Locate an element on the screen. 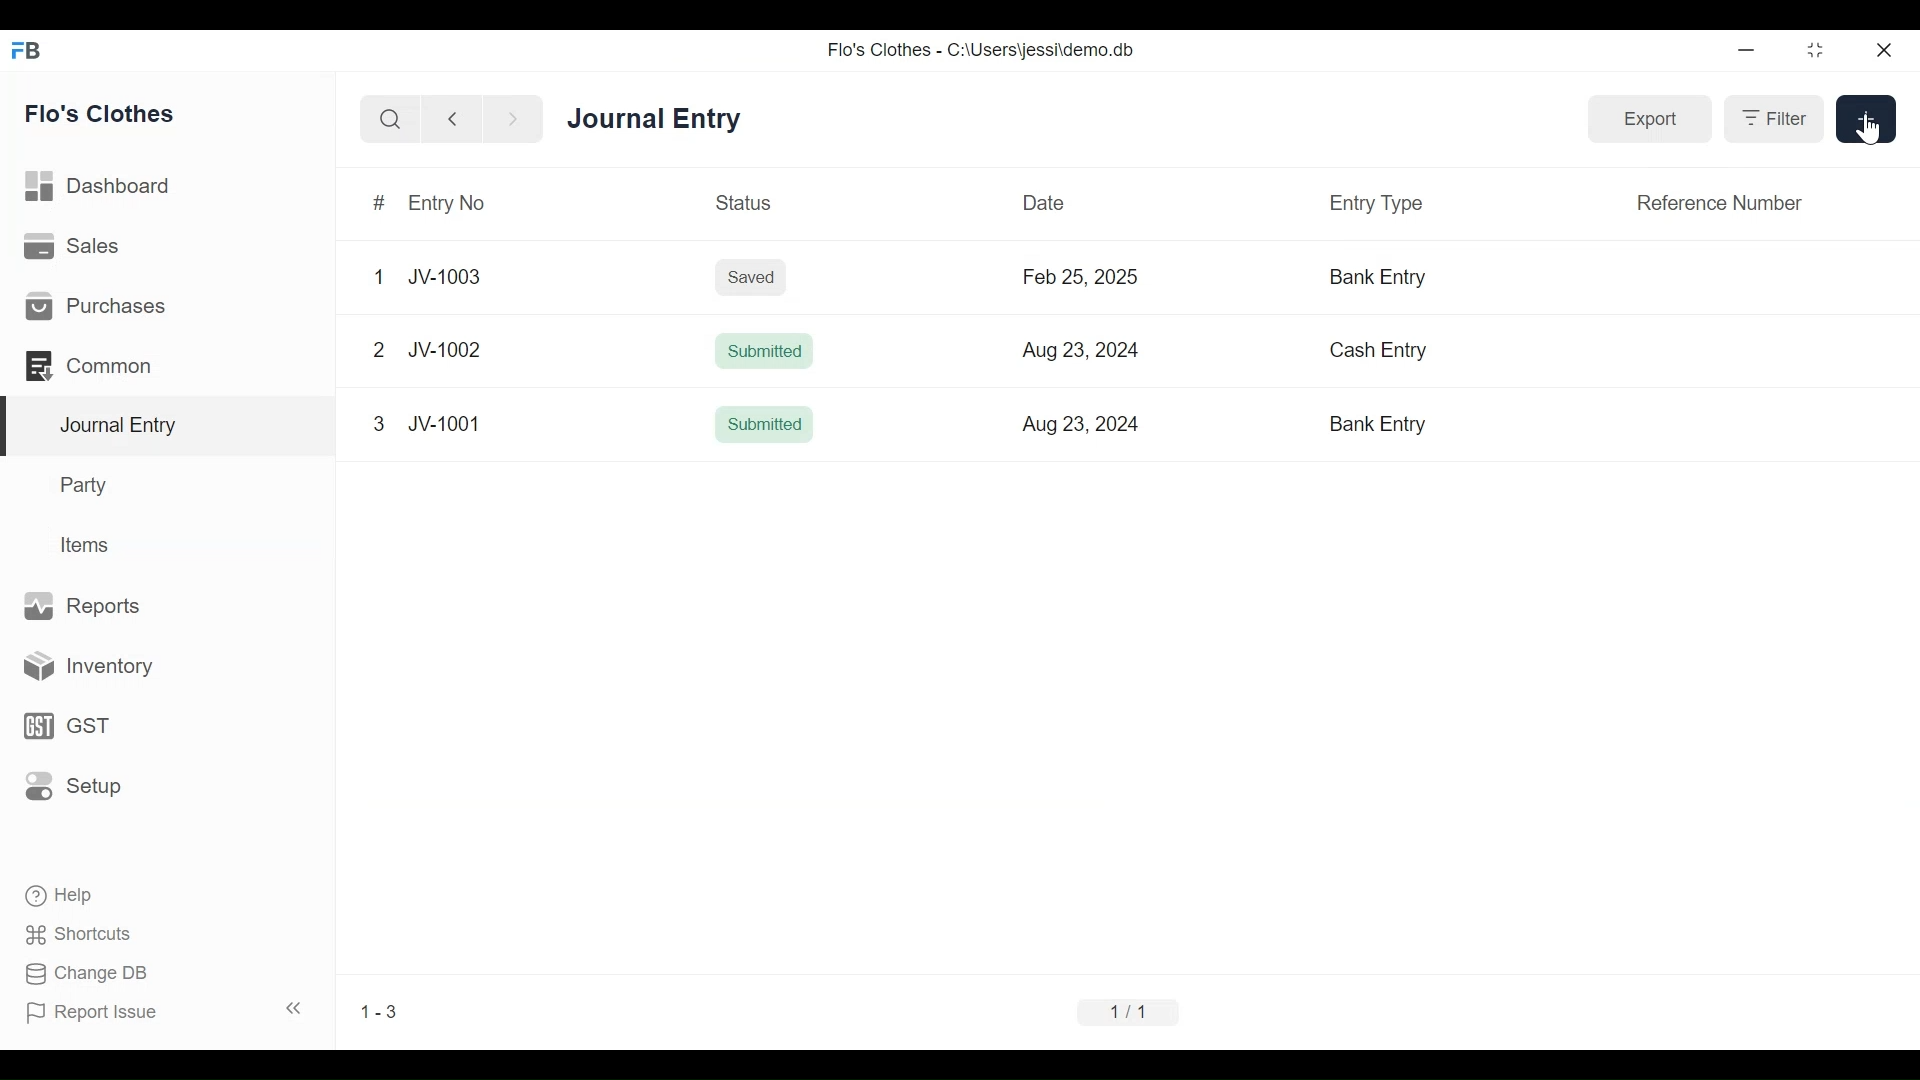  Dashboard is located at coordinates (99, 185).